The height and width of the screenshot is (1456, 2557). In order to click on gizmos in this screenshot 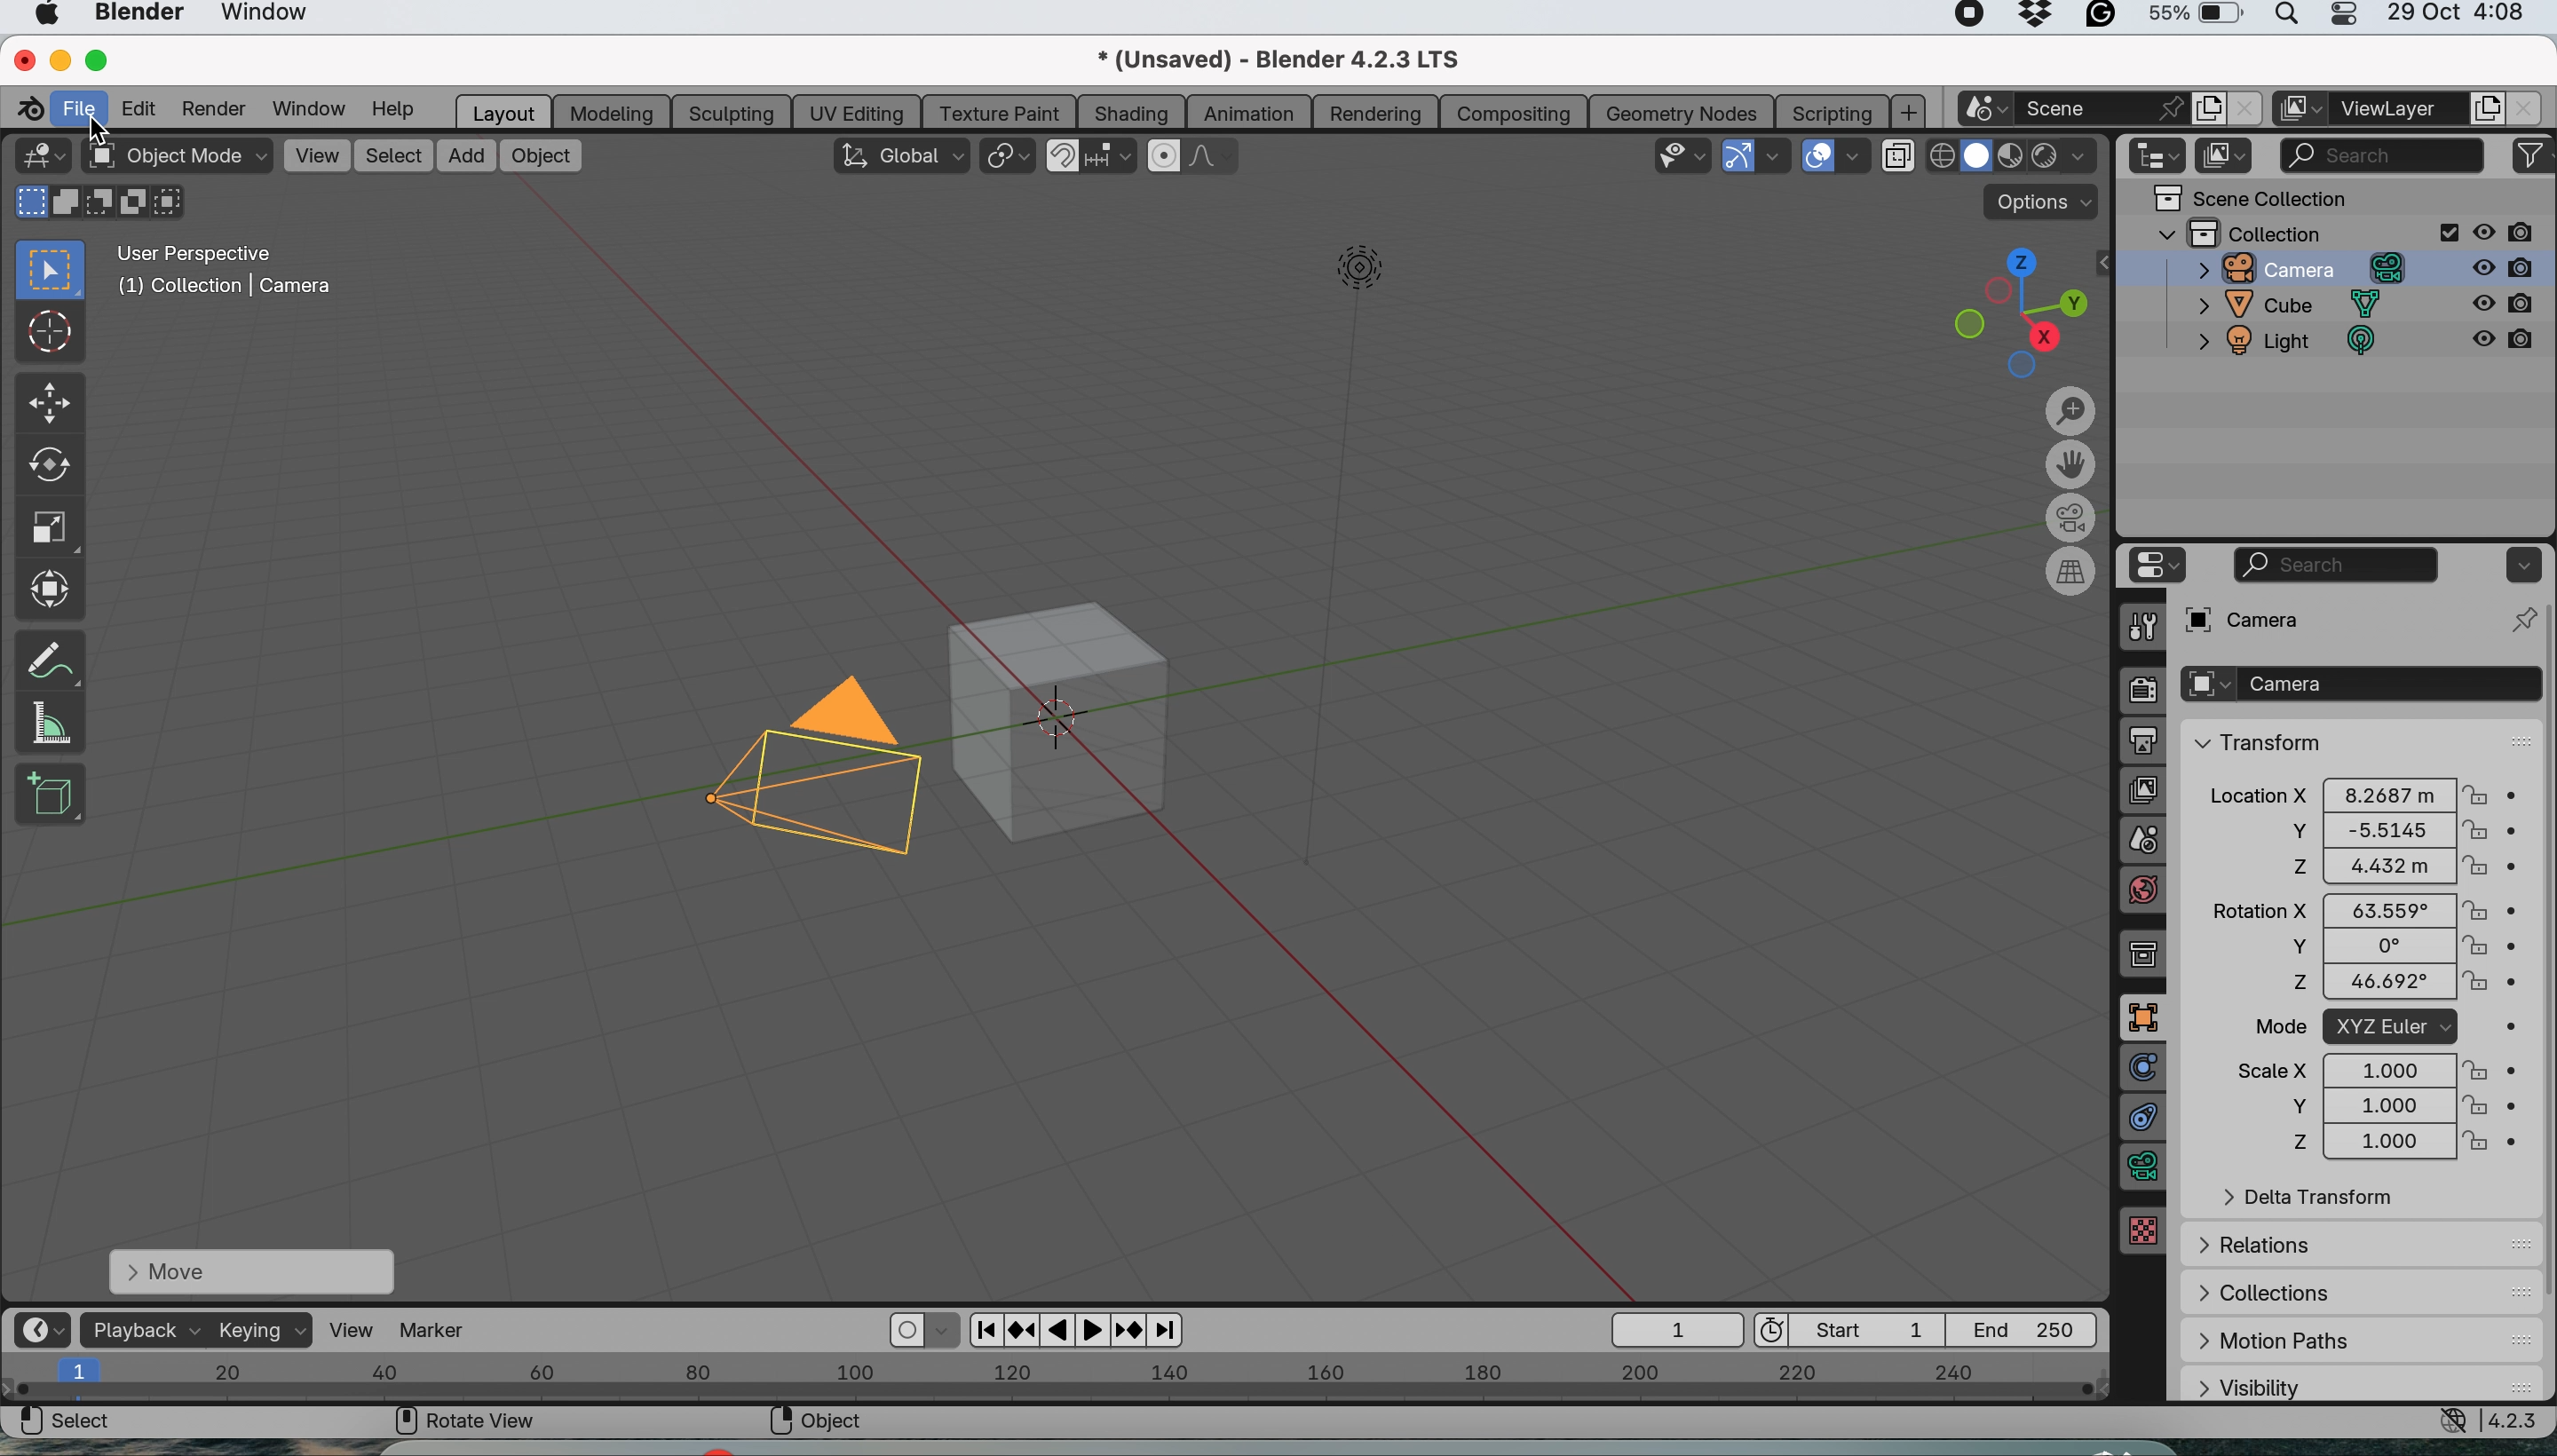, I will do `click(1777, 157)`.